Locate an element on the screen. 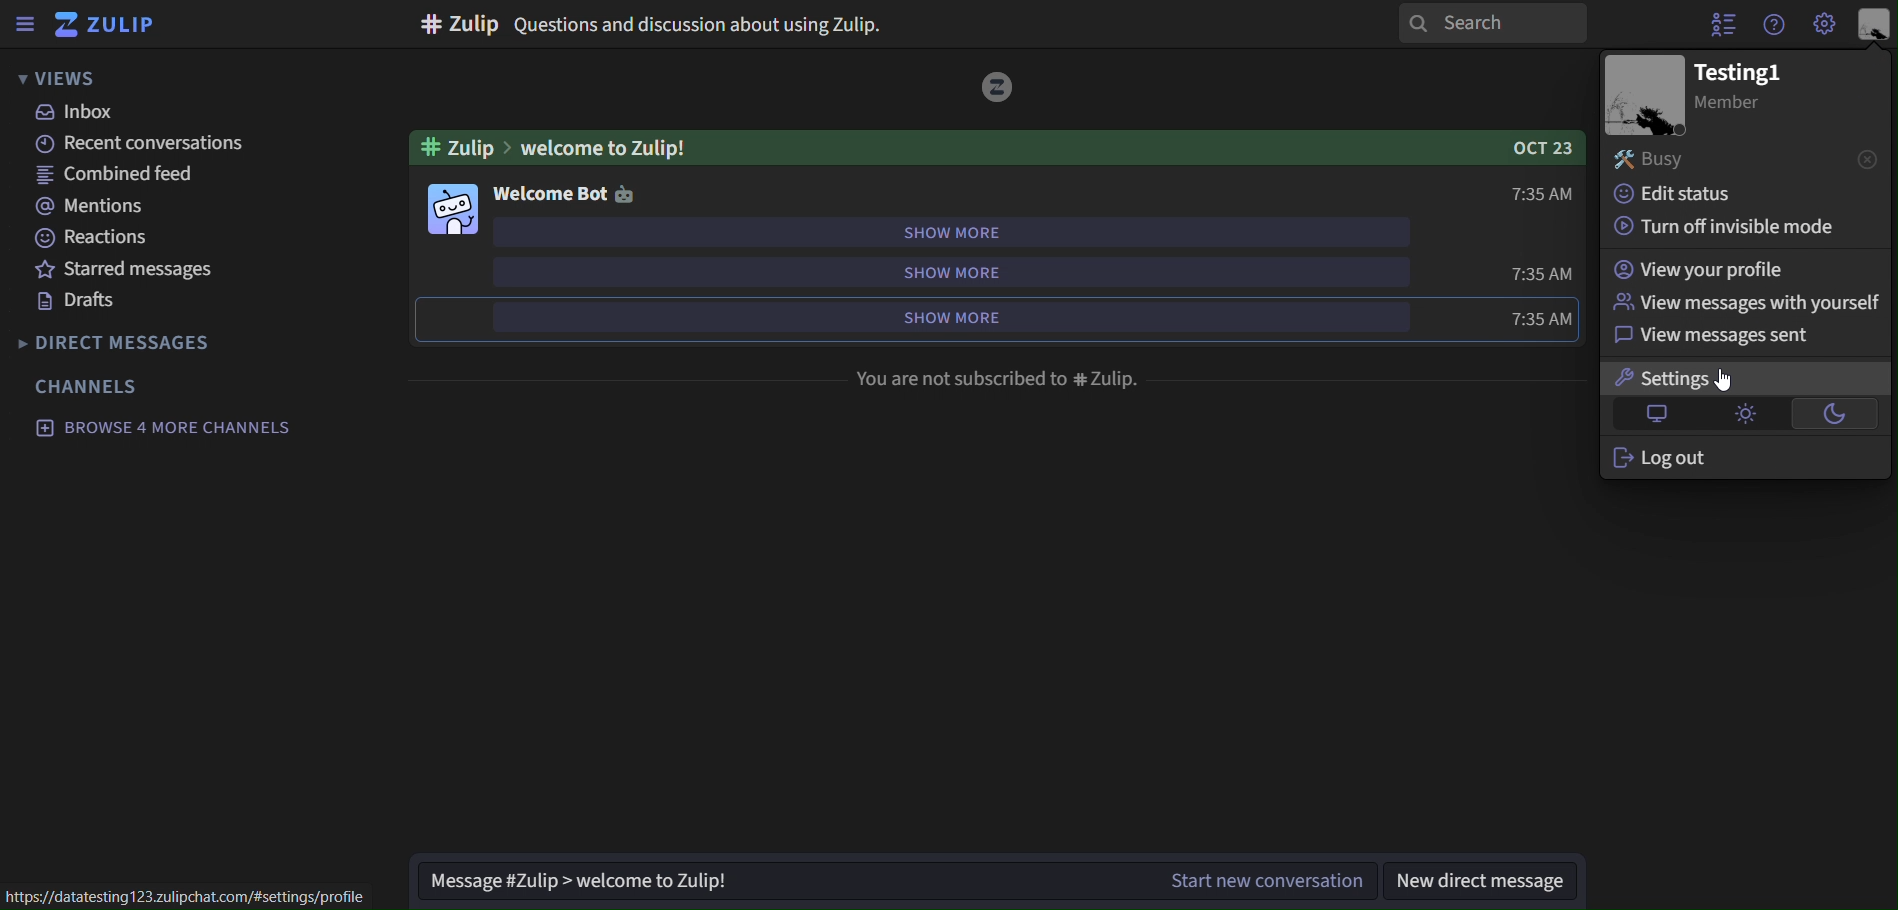 The height and width of the screenshot is (910, 1898). inbox is located at coordinates (75, 112).